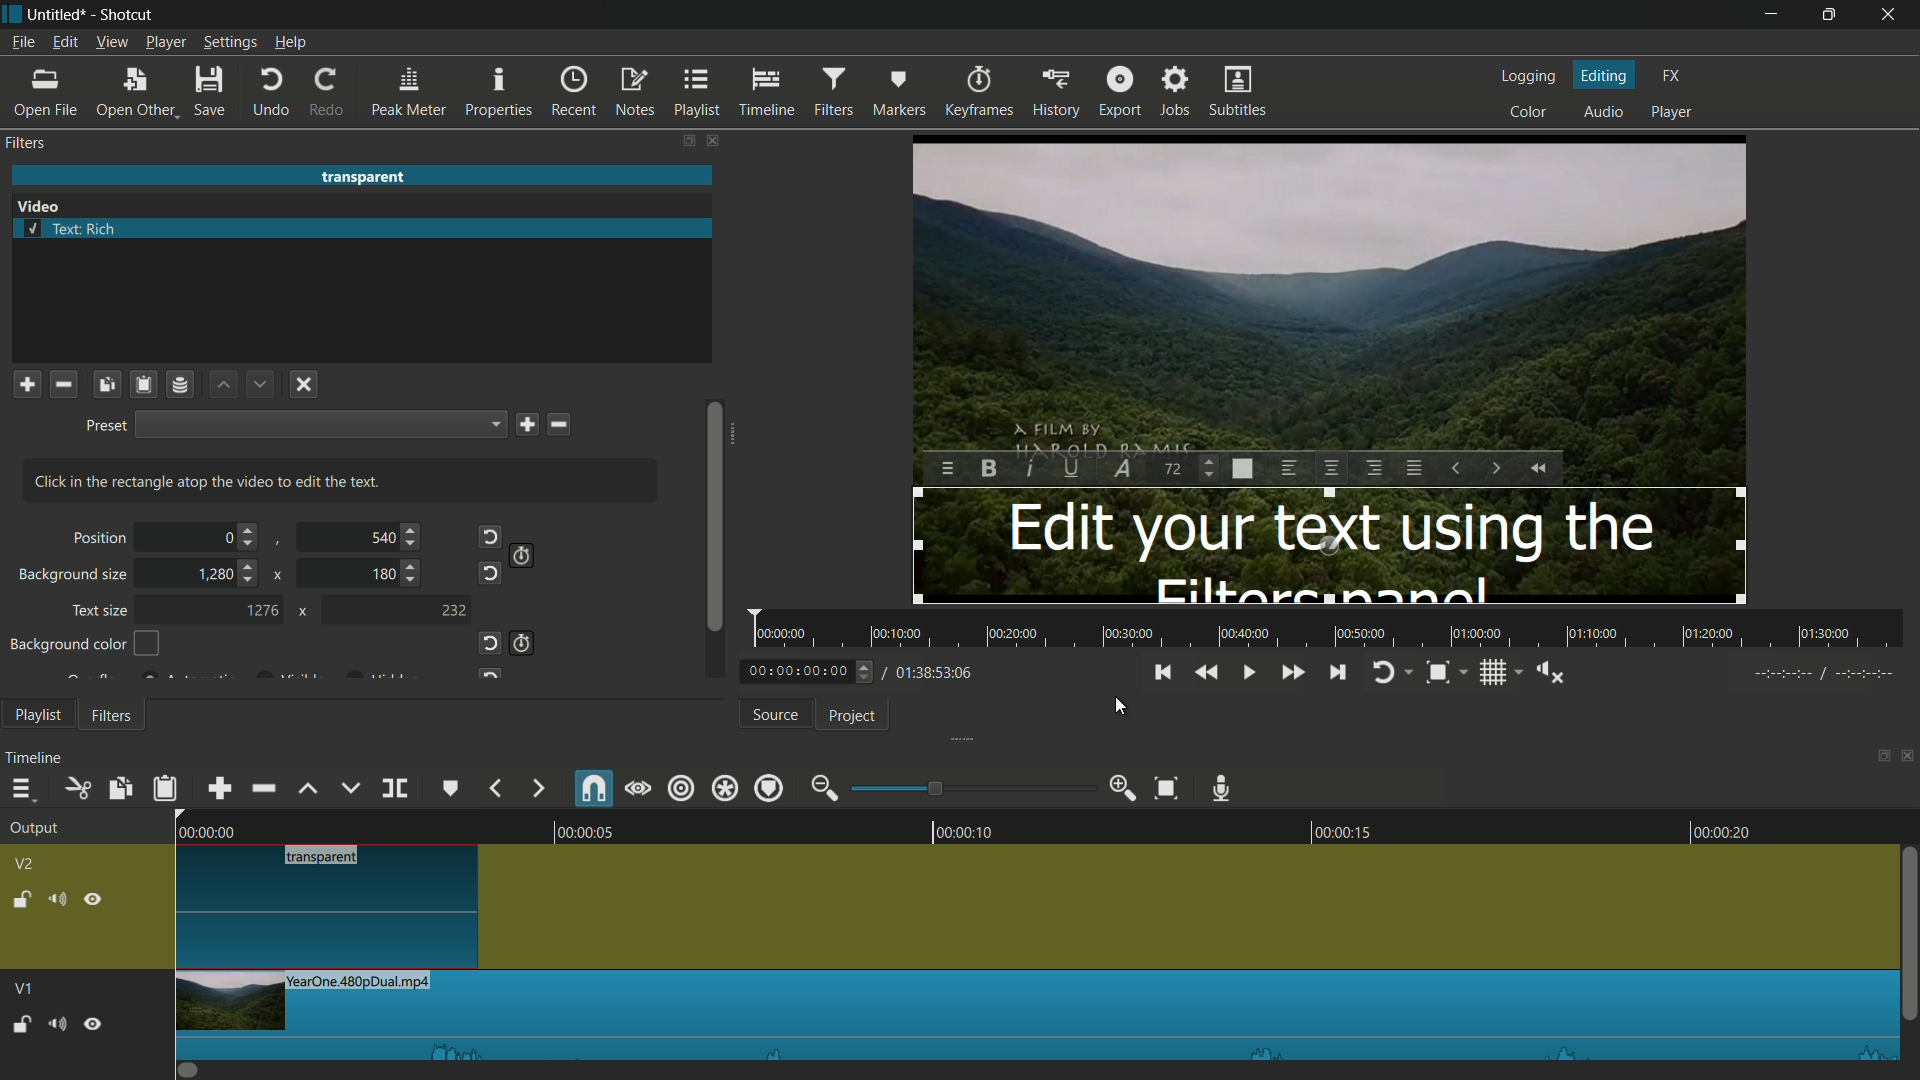  What do you see at coordinates (214, 573) in the screenshot?
I see `1280` at bounding box center [214, 573].